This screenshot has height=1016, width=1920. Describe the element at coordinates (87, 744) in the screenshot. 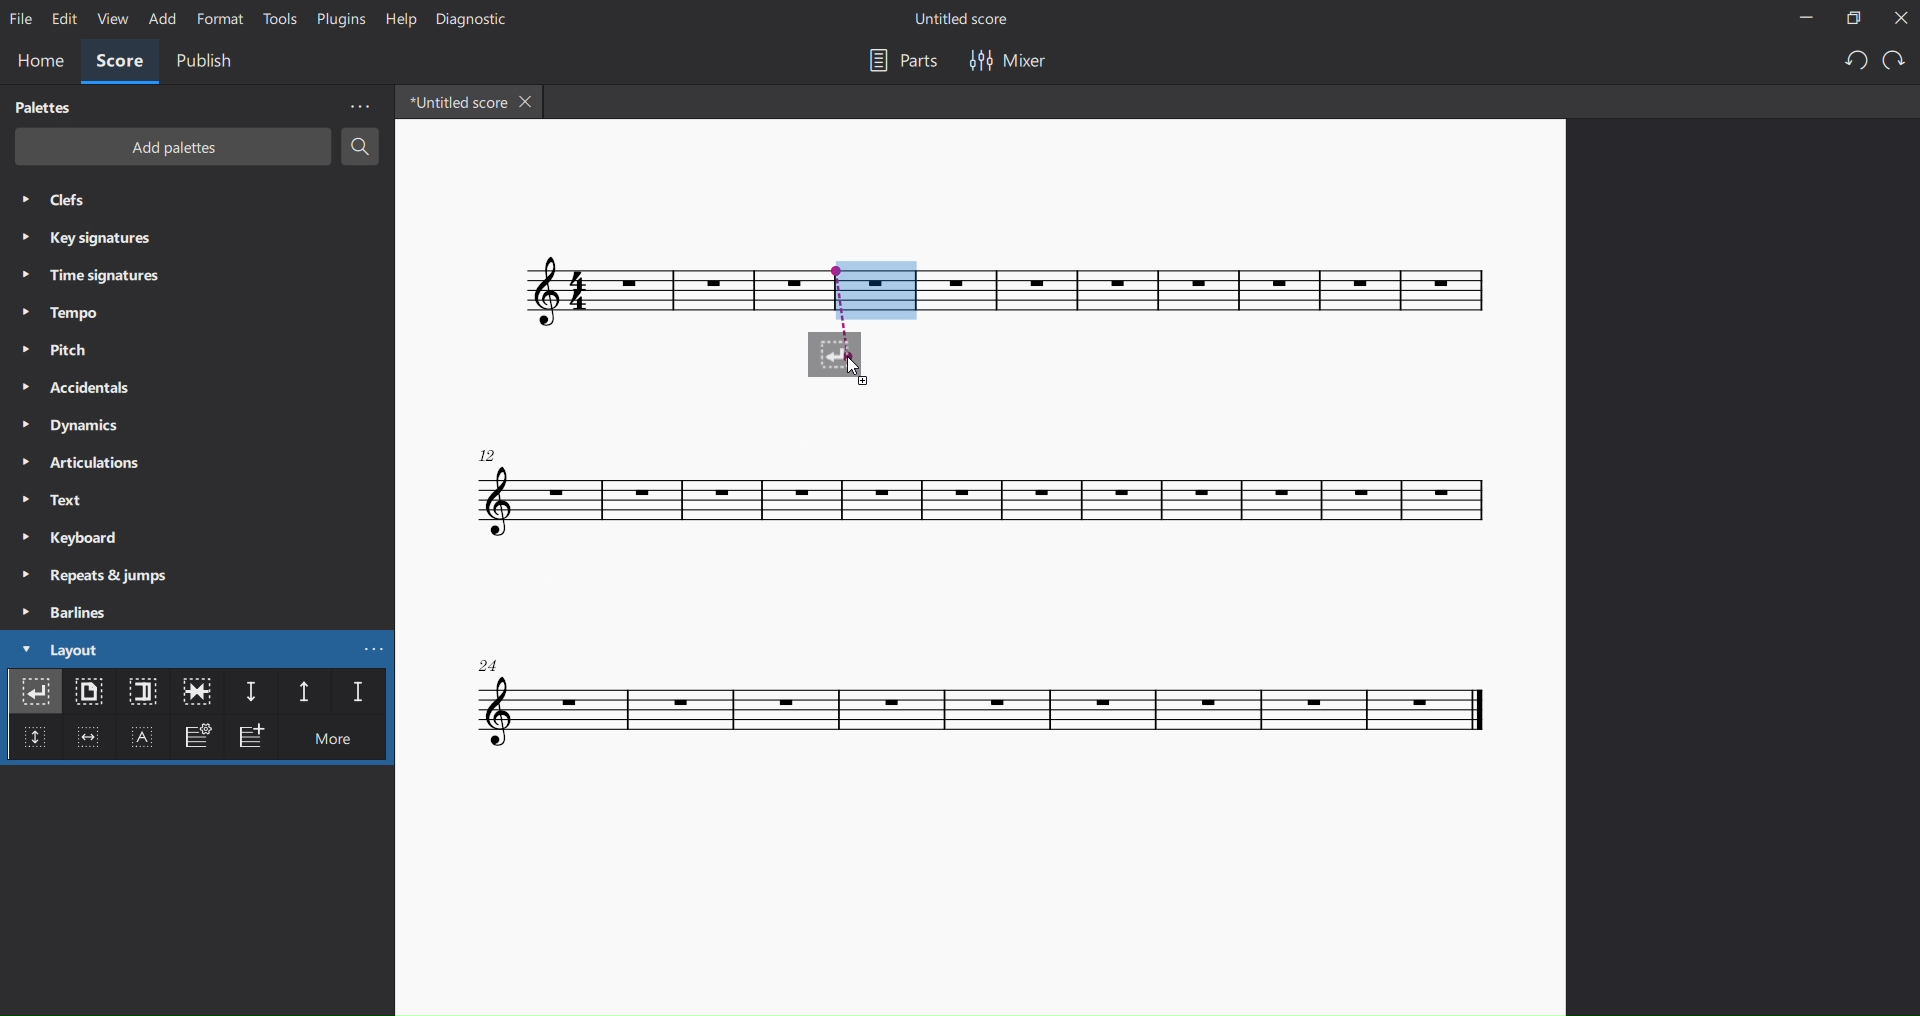

I see `insert horizontal frame` at that location.